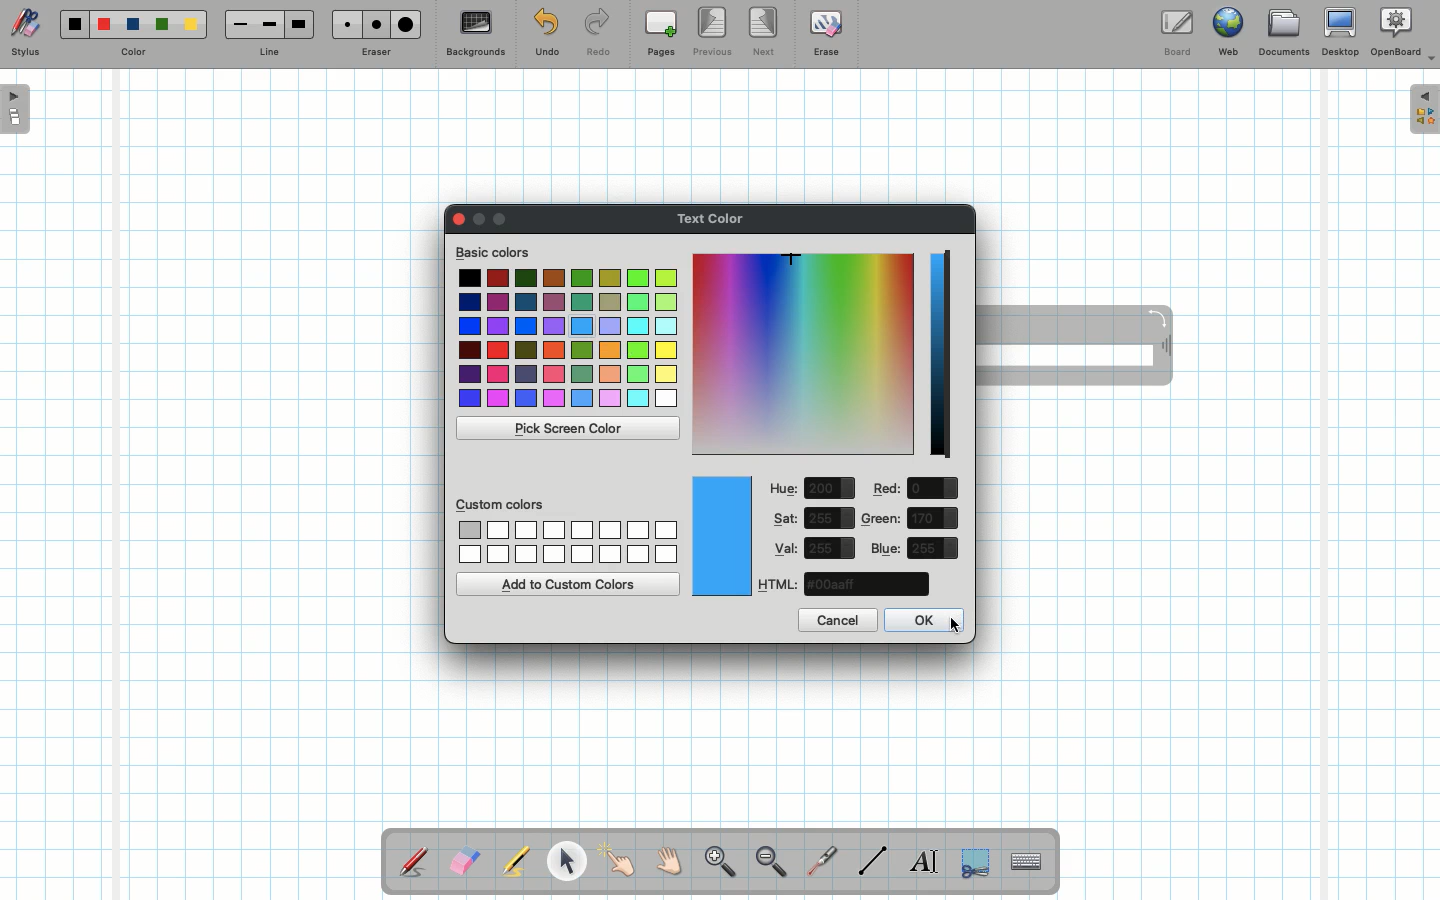 The height and width of the screenshot is (900, 1440). I want to click on Pointer, so click(618, 861).